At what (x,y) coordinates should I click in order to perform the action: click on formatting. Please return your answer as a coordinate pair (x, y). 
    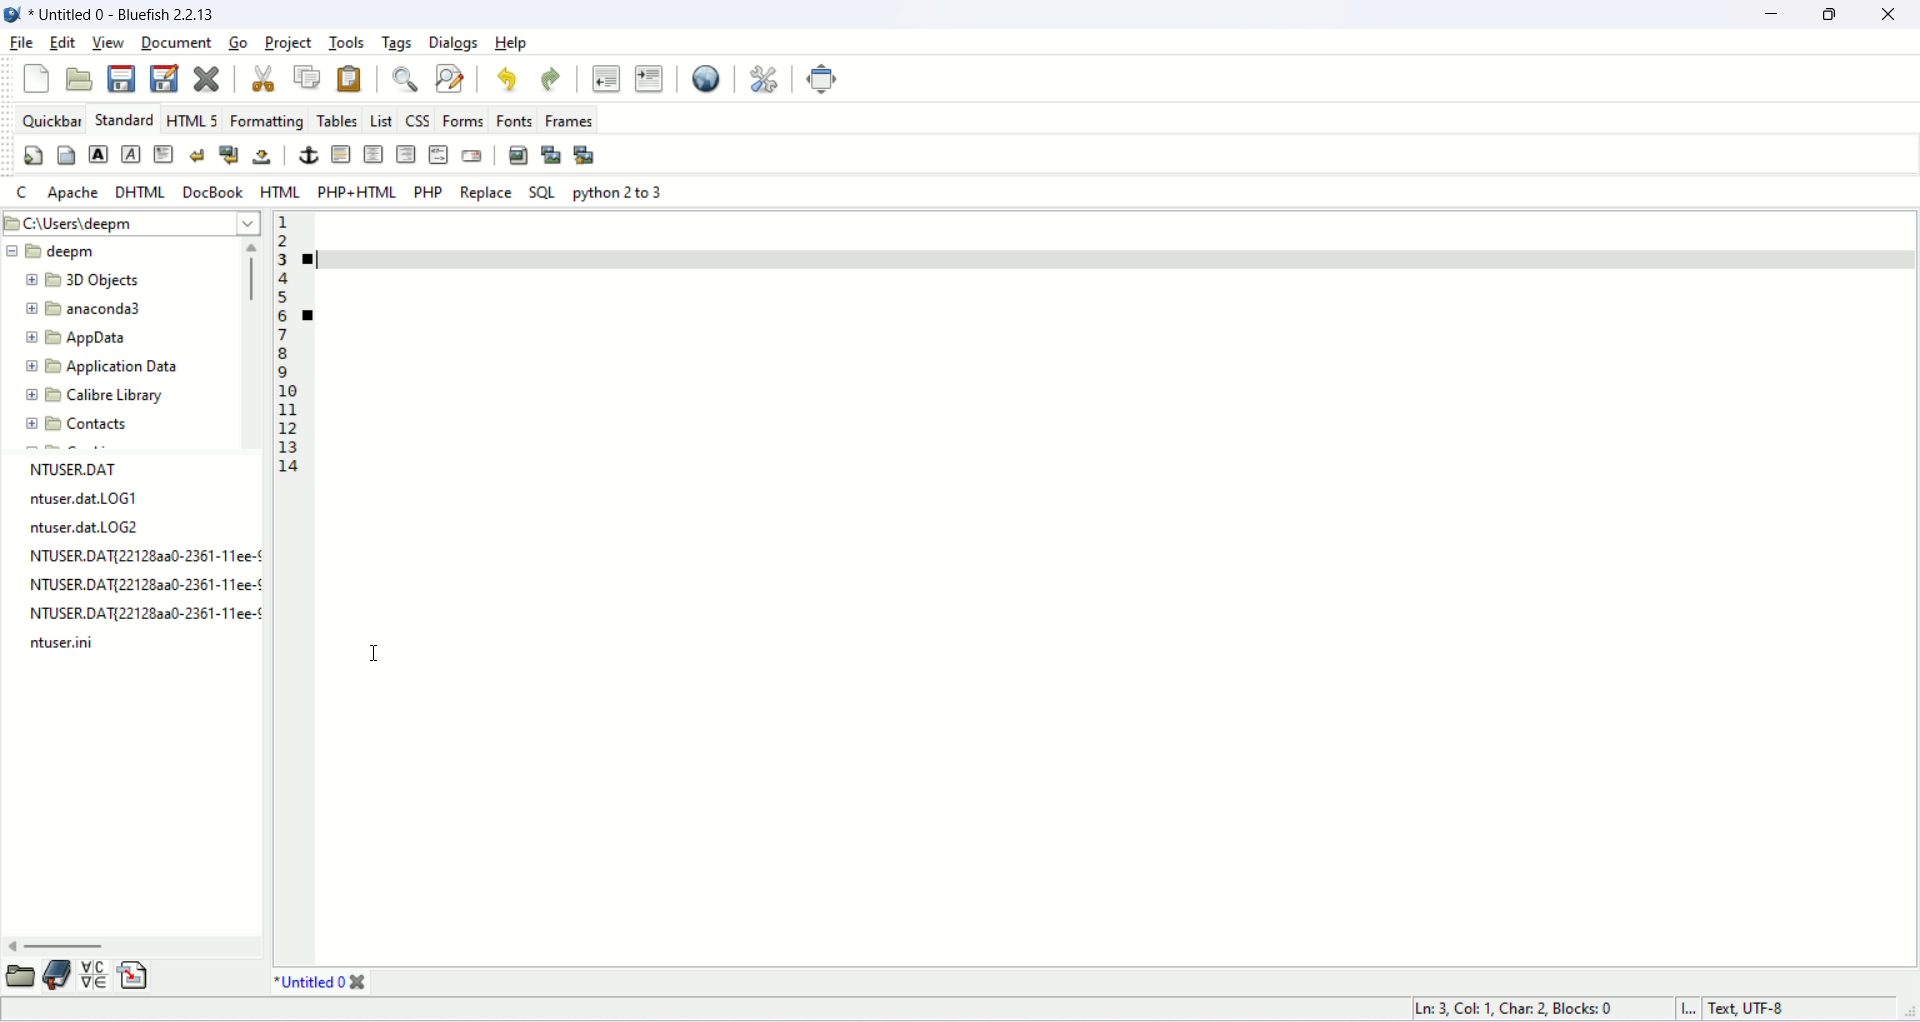
    Looking at the image, I should click on (266, 121).